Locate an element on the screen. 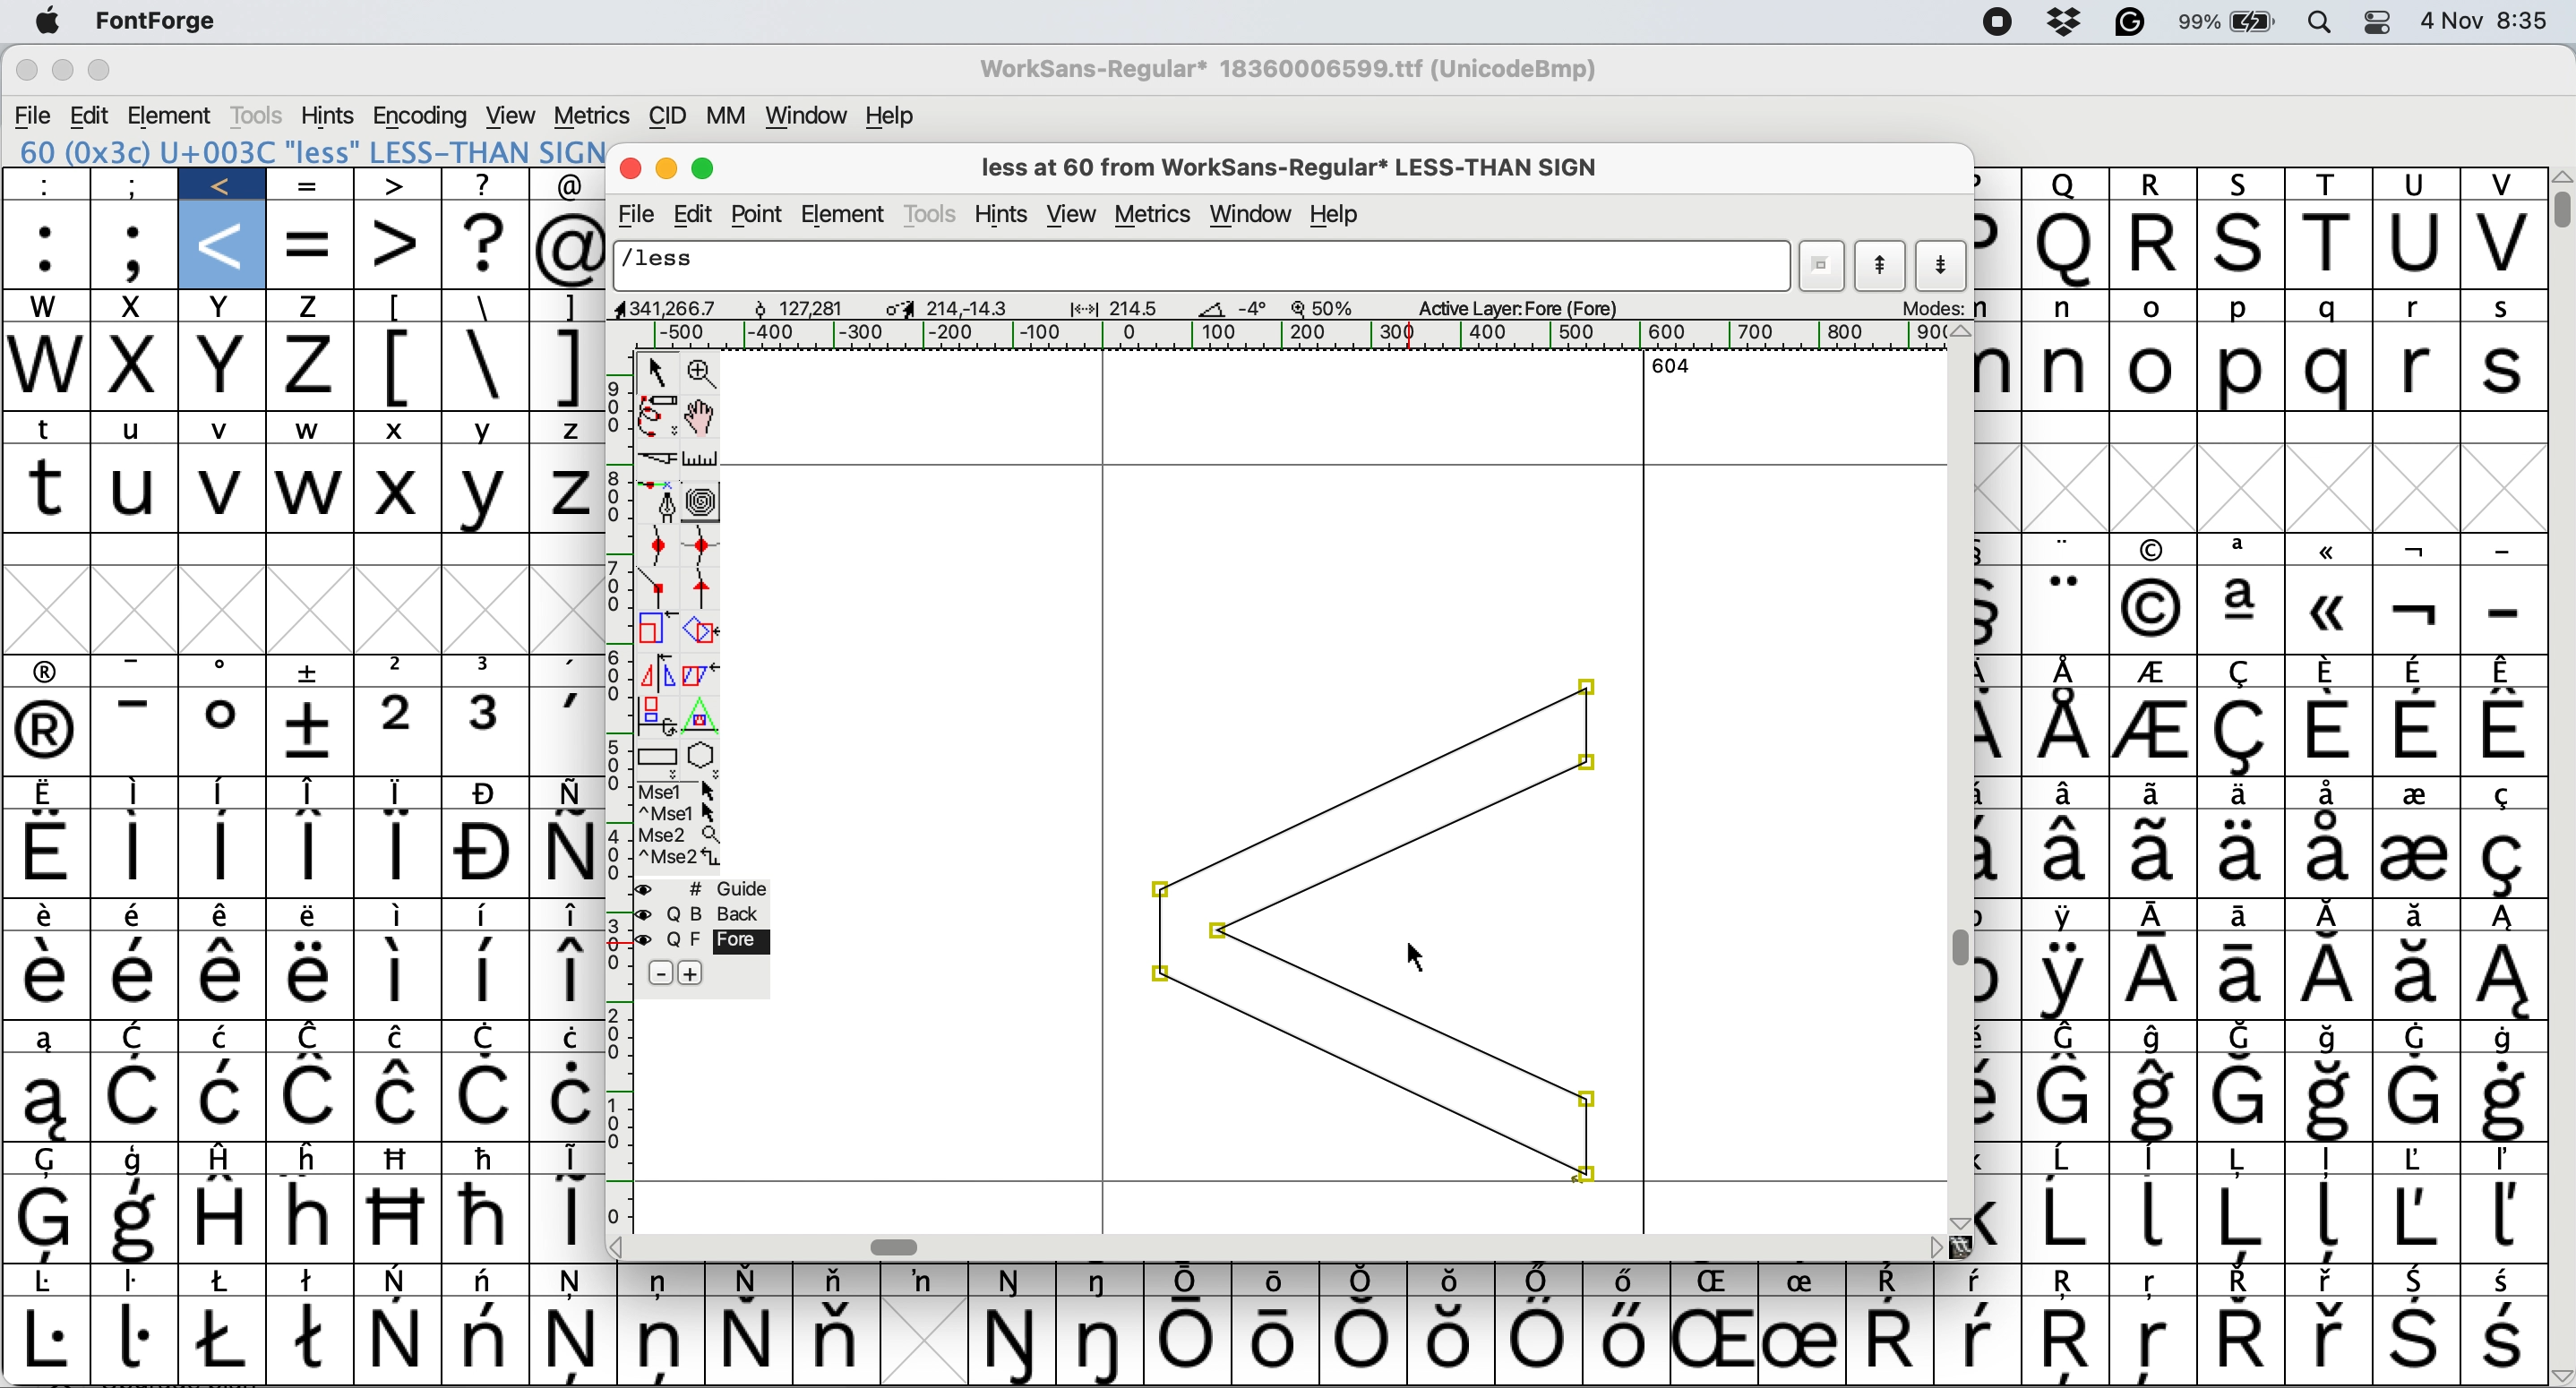 The height and width of the screenshot is (1388, 2576). glyph name is located at coordinates (1203, 265).